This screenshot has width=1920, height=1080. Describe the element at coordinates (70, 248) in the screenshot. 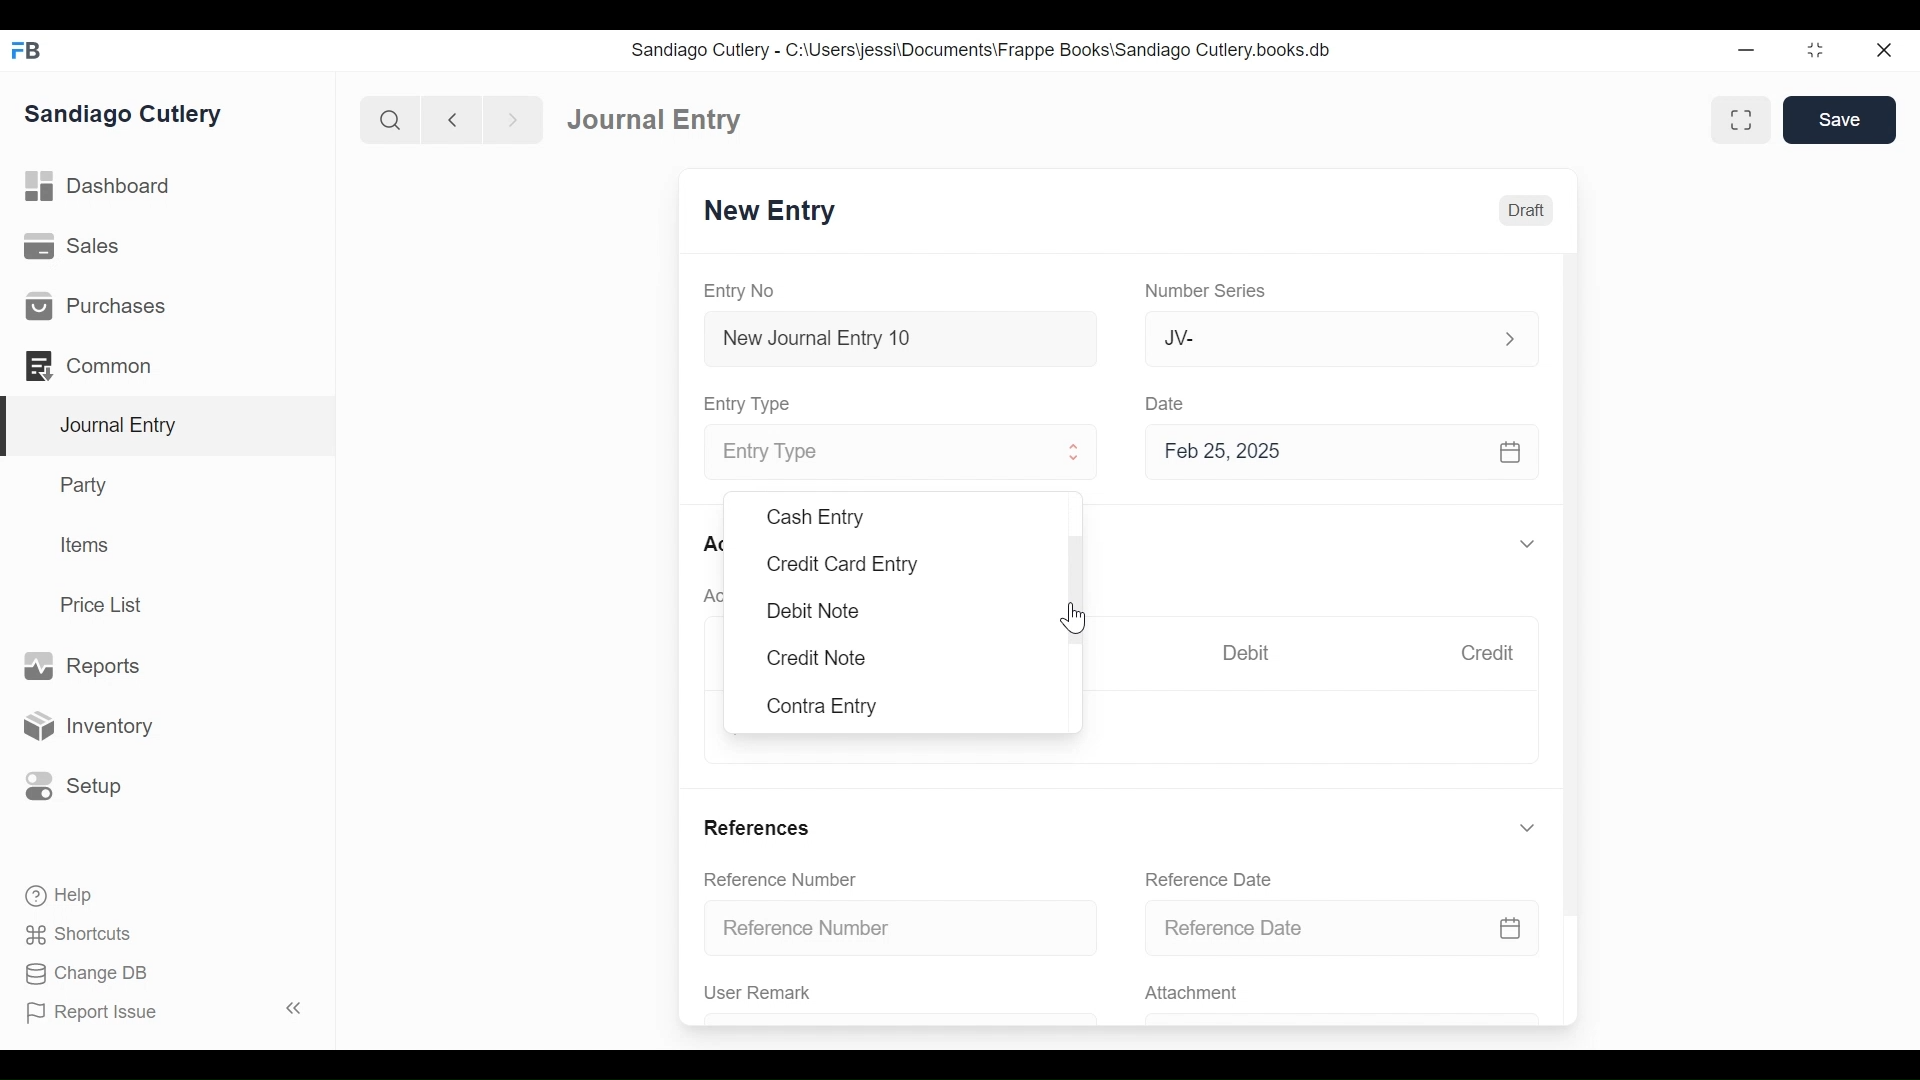

I see `Sales` at that location.